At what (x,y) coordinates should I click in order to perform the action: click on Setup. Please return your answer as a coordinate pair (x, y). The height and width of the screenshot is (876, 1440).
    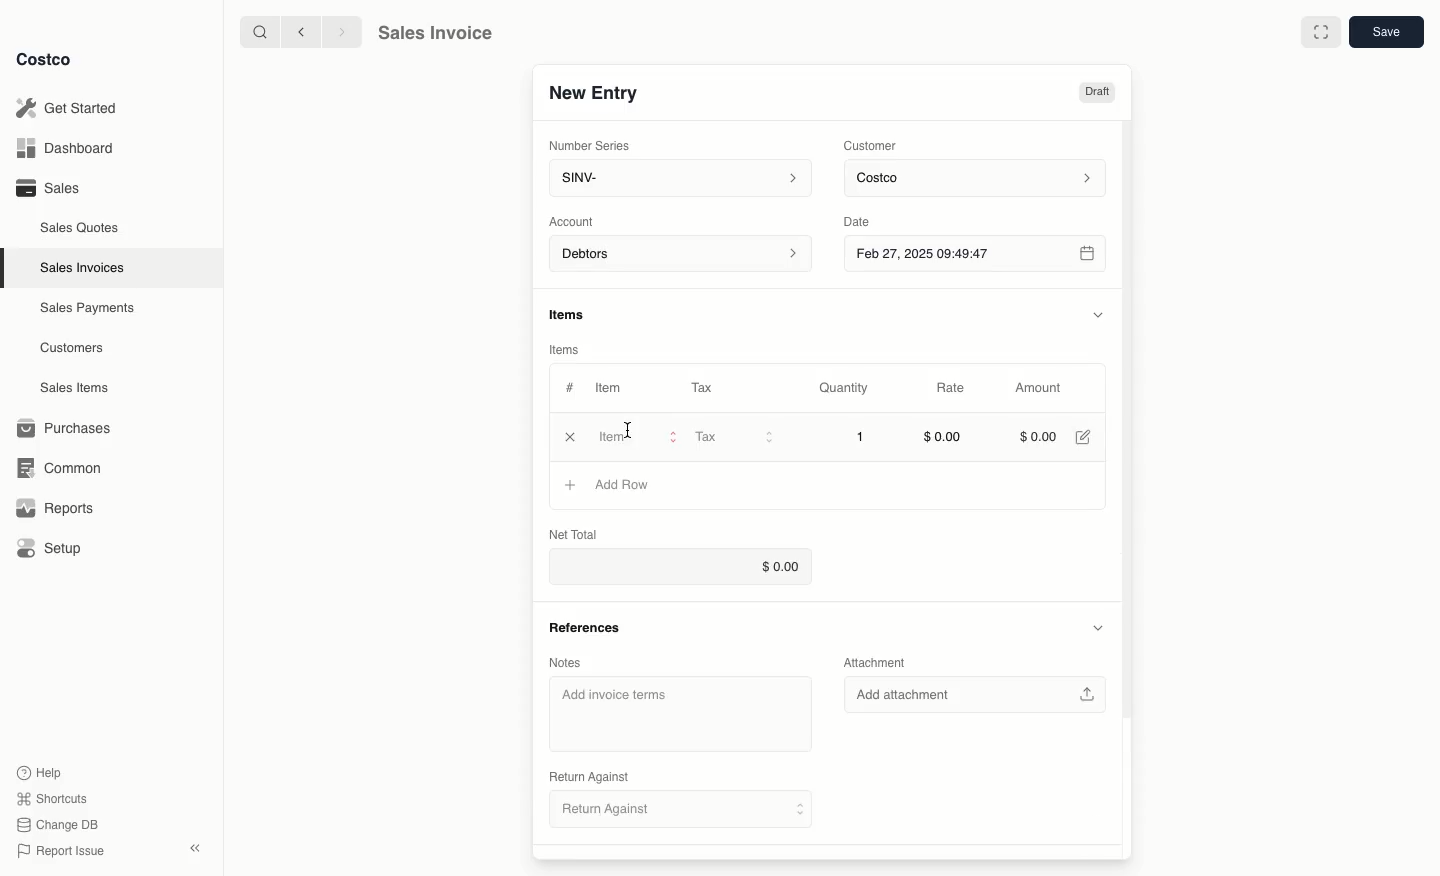
    Looking at the image, I should click on (51, 550).